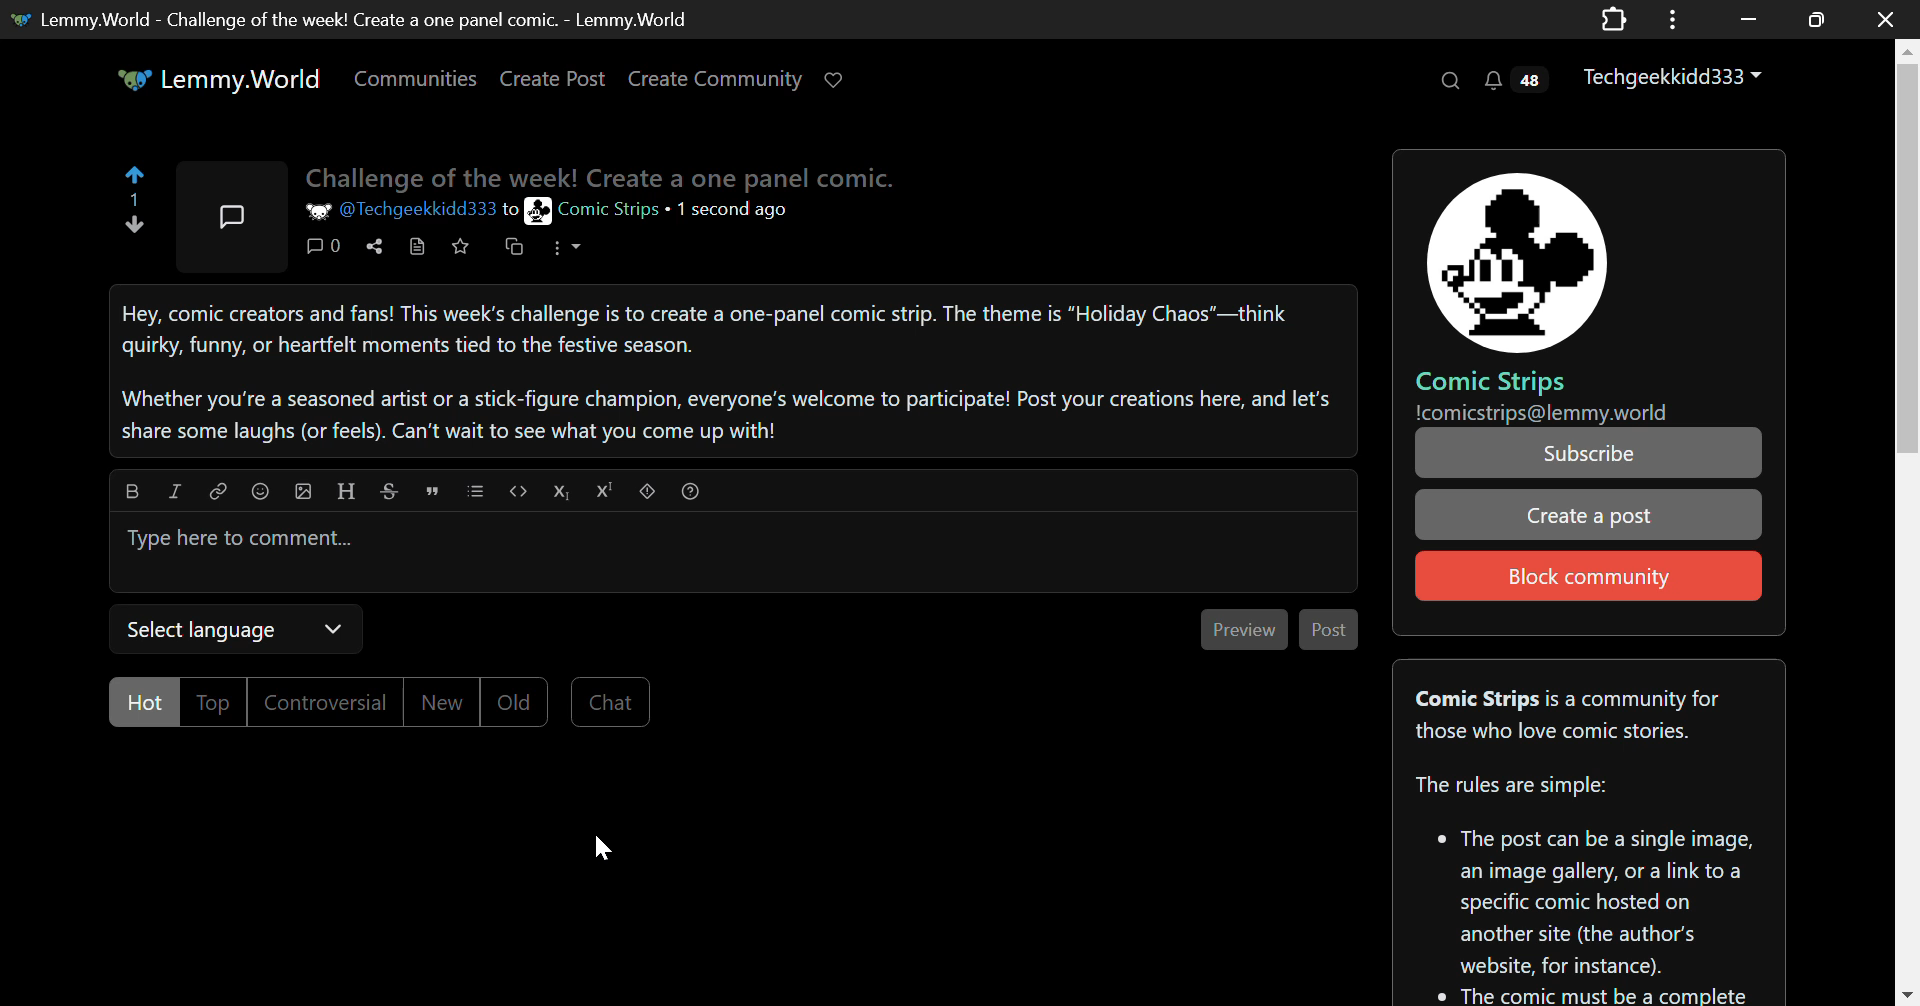  I want to click on Top, so click(217, 702).